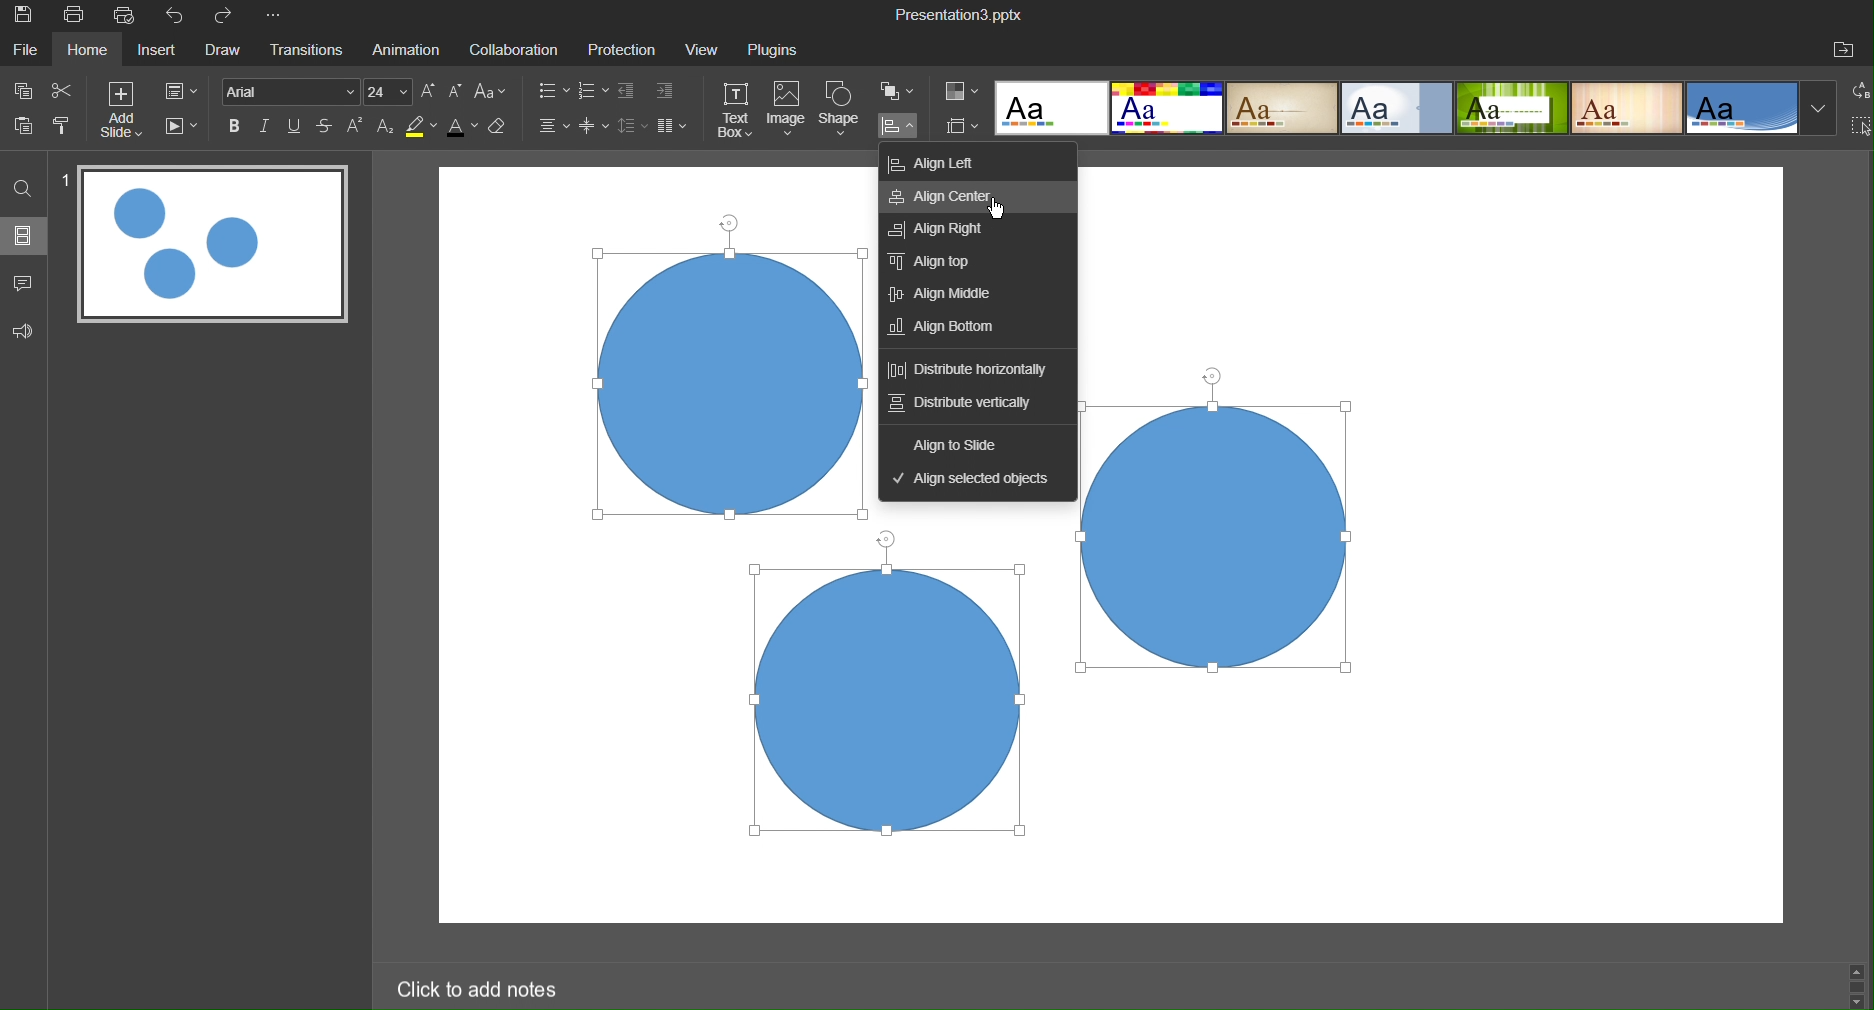  What do you see at coordinates (309, 52) in the screenshot?
I see `Transitions` at bounding box center [309, 52].